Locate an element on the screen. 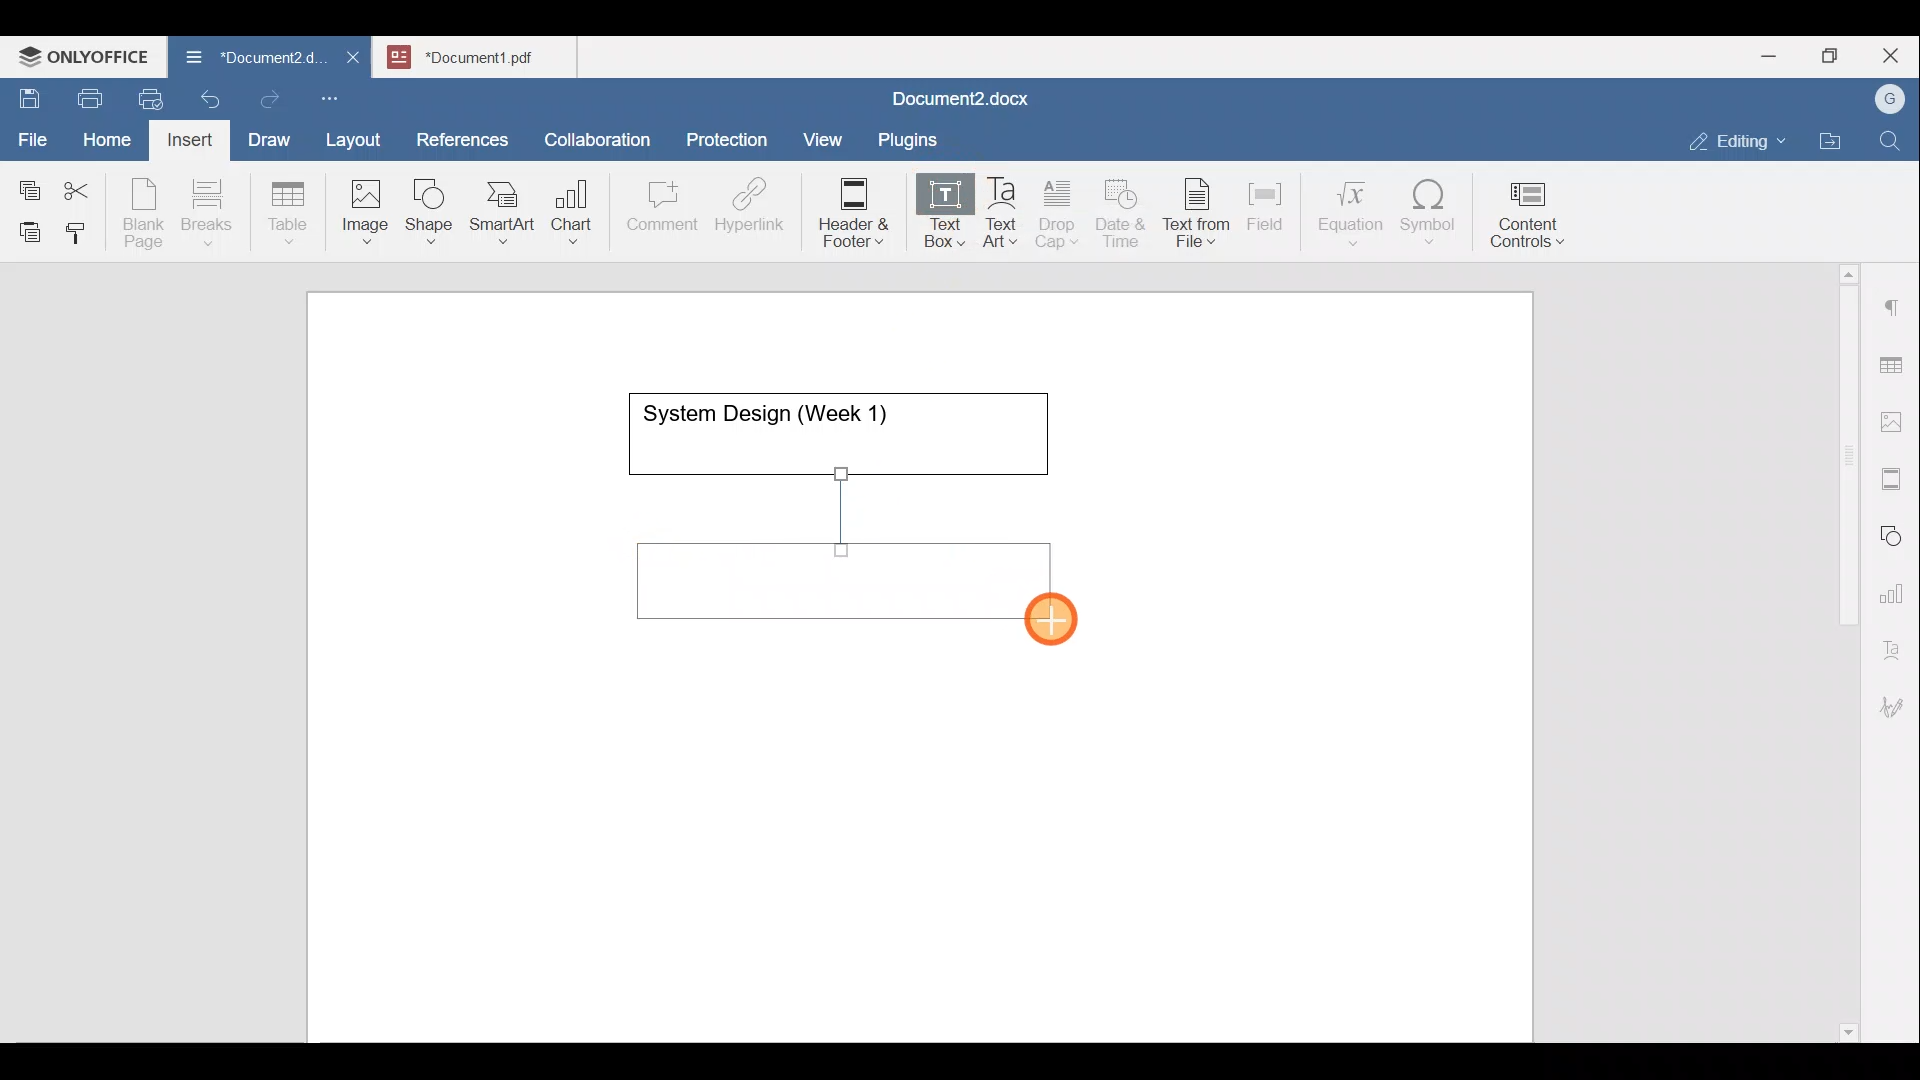  Table is located at coordinates (289, 208).